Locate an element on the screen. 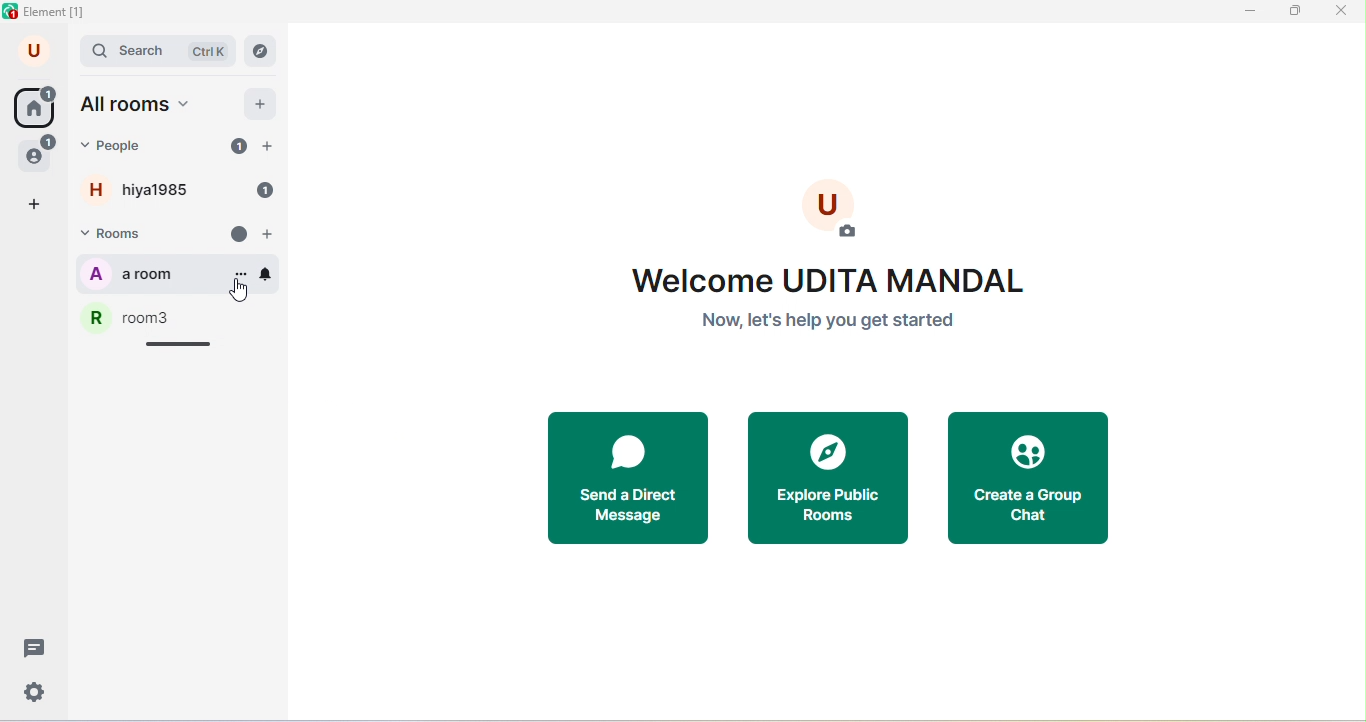  add room is located at coordinates (271, 235).